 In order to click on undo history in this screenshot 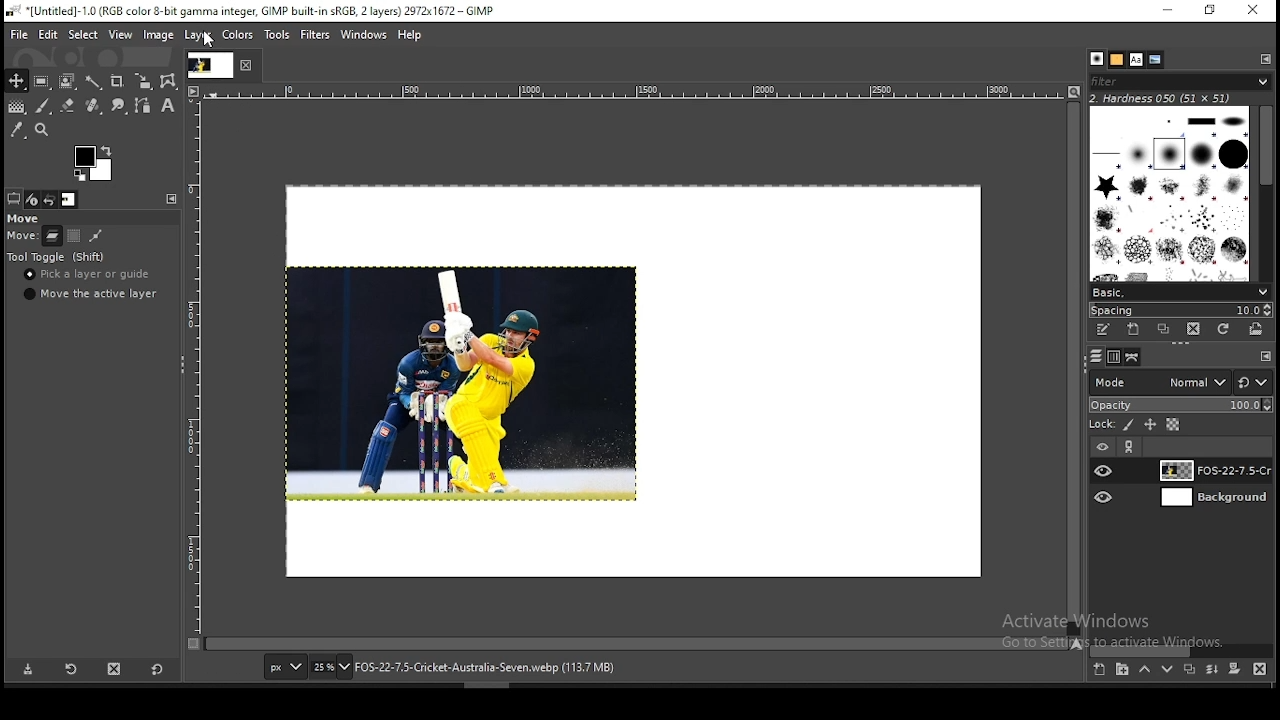, I will do `click(49, 200)`.